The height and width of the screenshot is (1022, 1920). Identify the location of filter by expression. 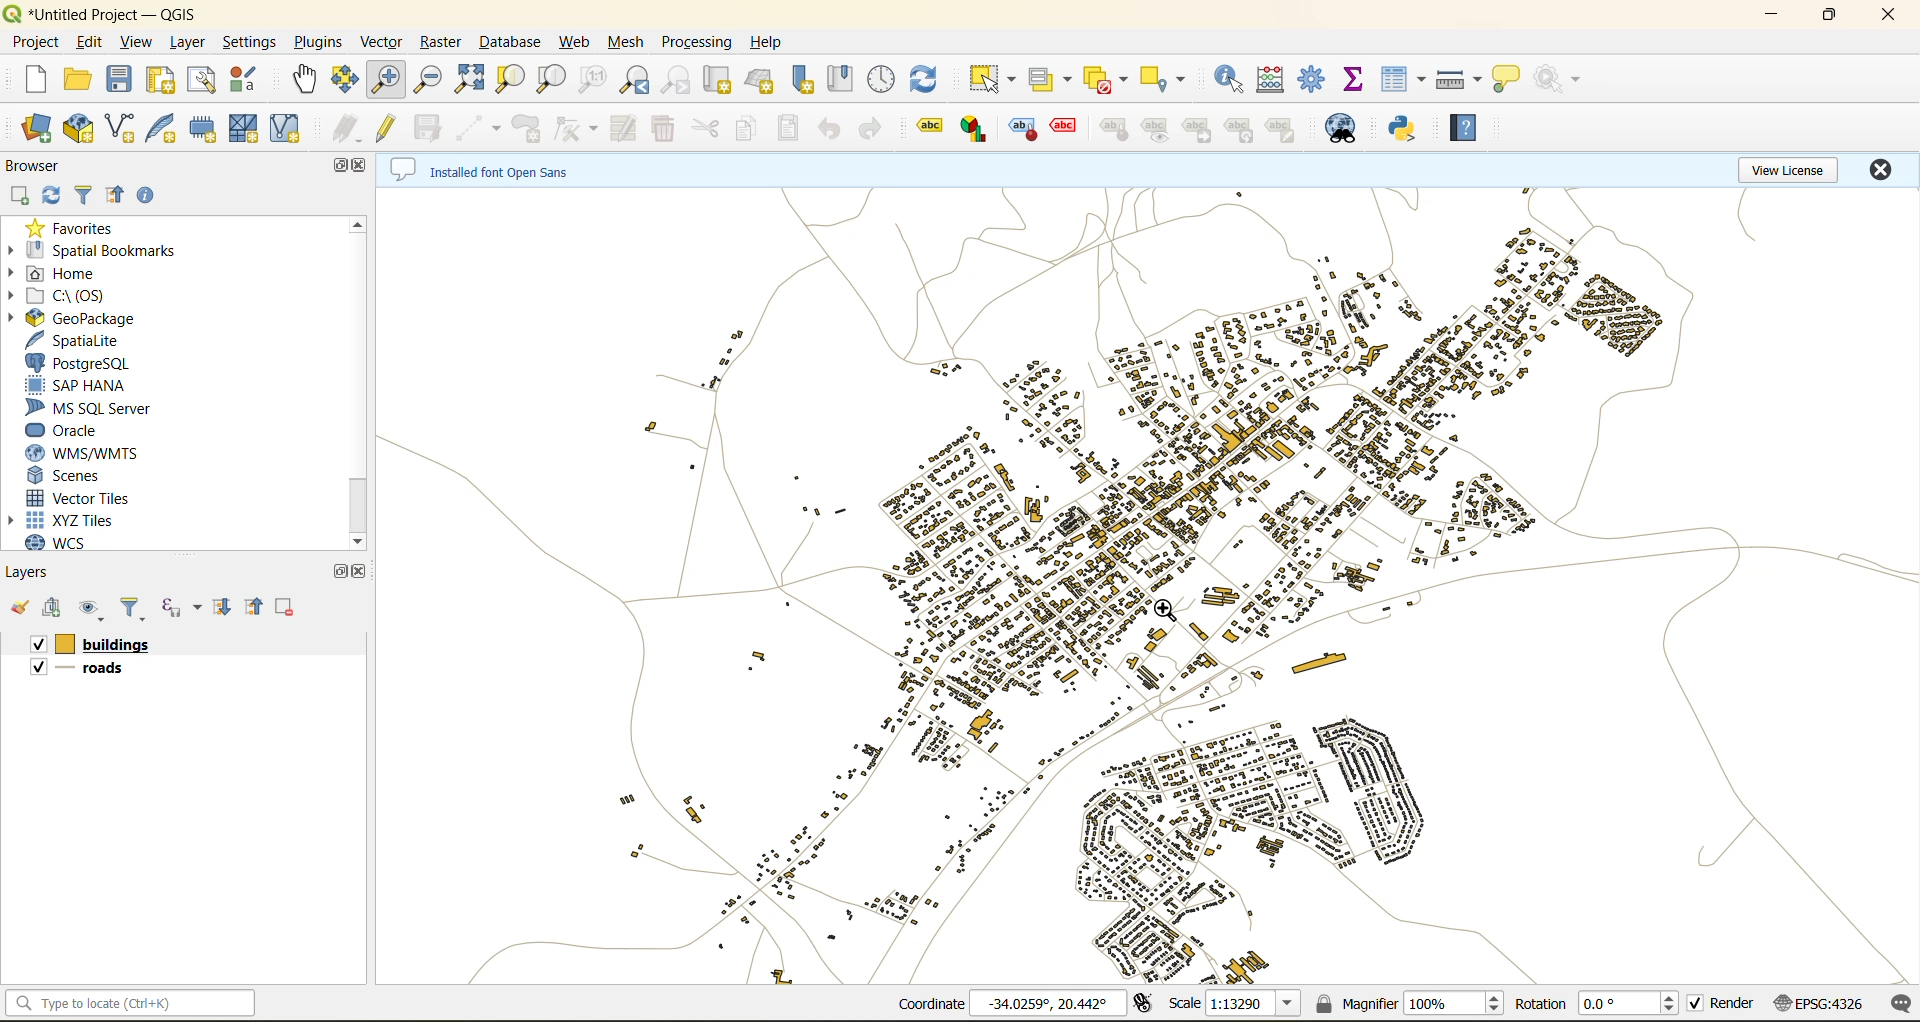
(180, 605).